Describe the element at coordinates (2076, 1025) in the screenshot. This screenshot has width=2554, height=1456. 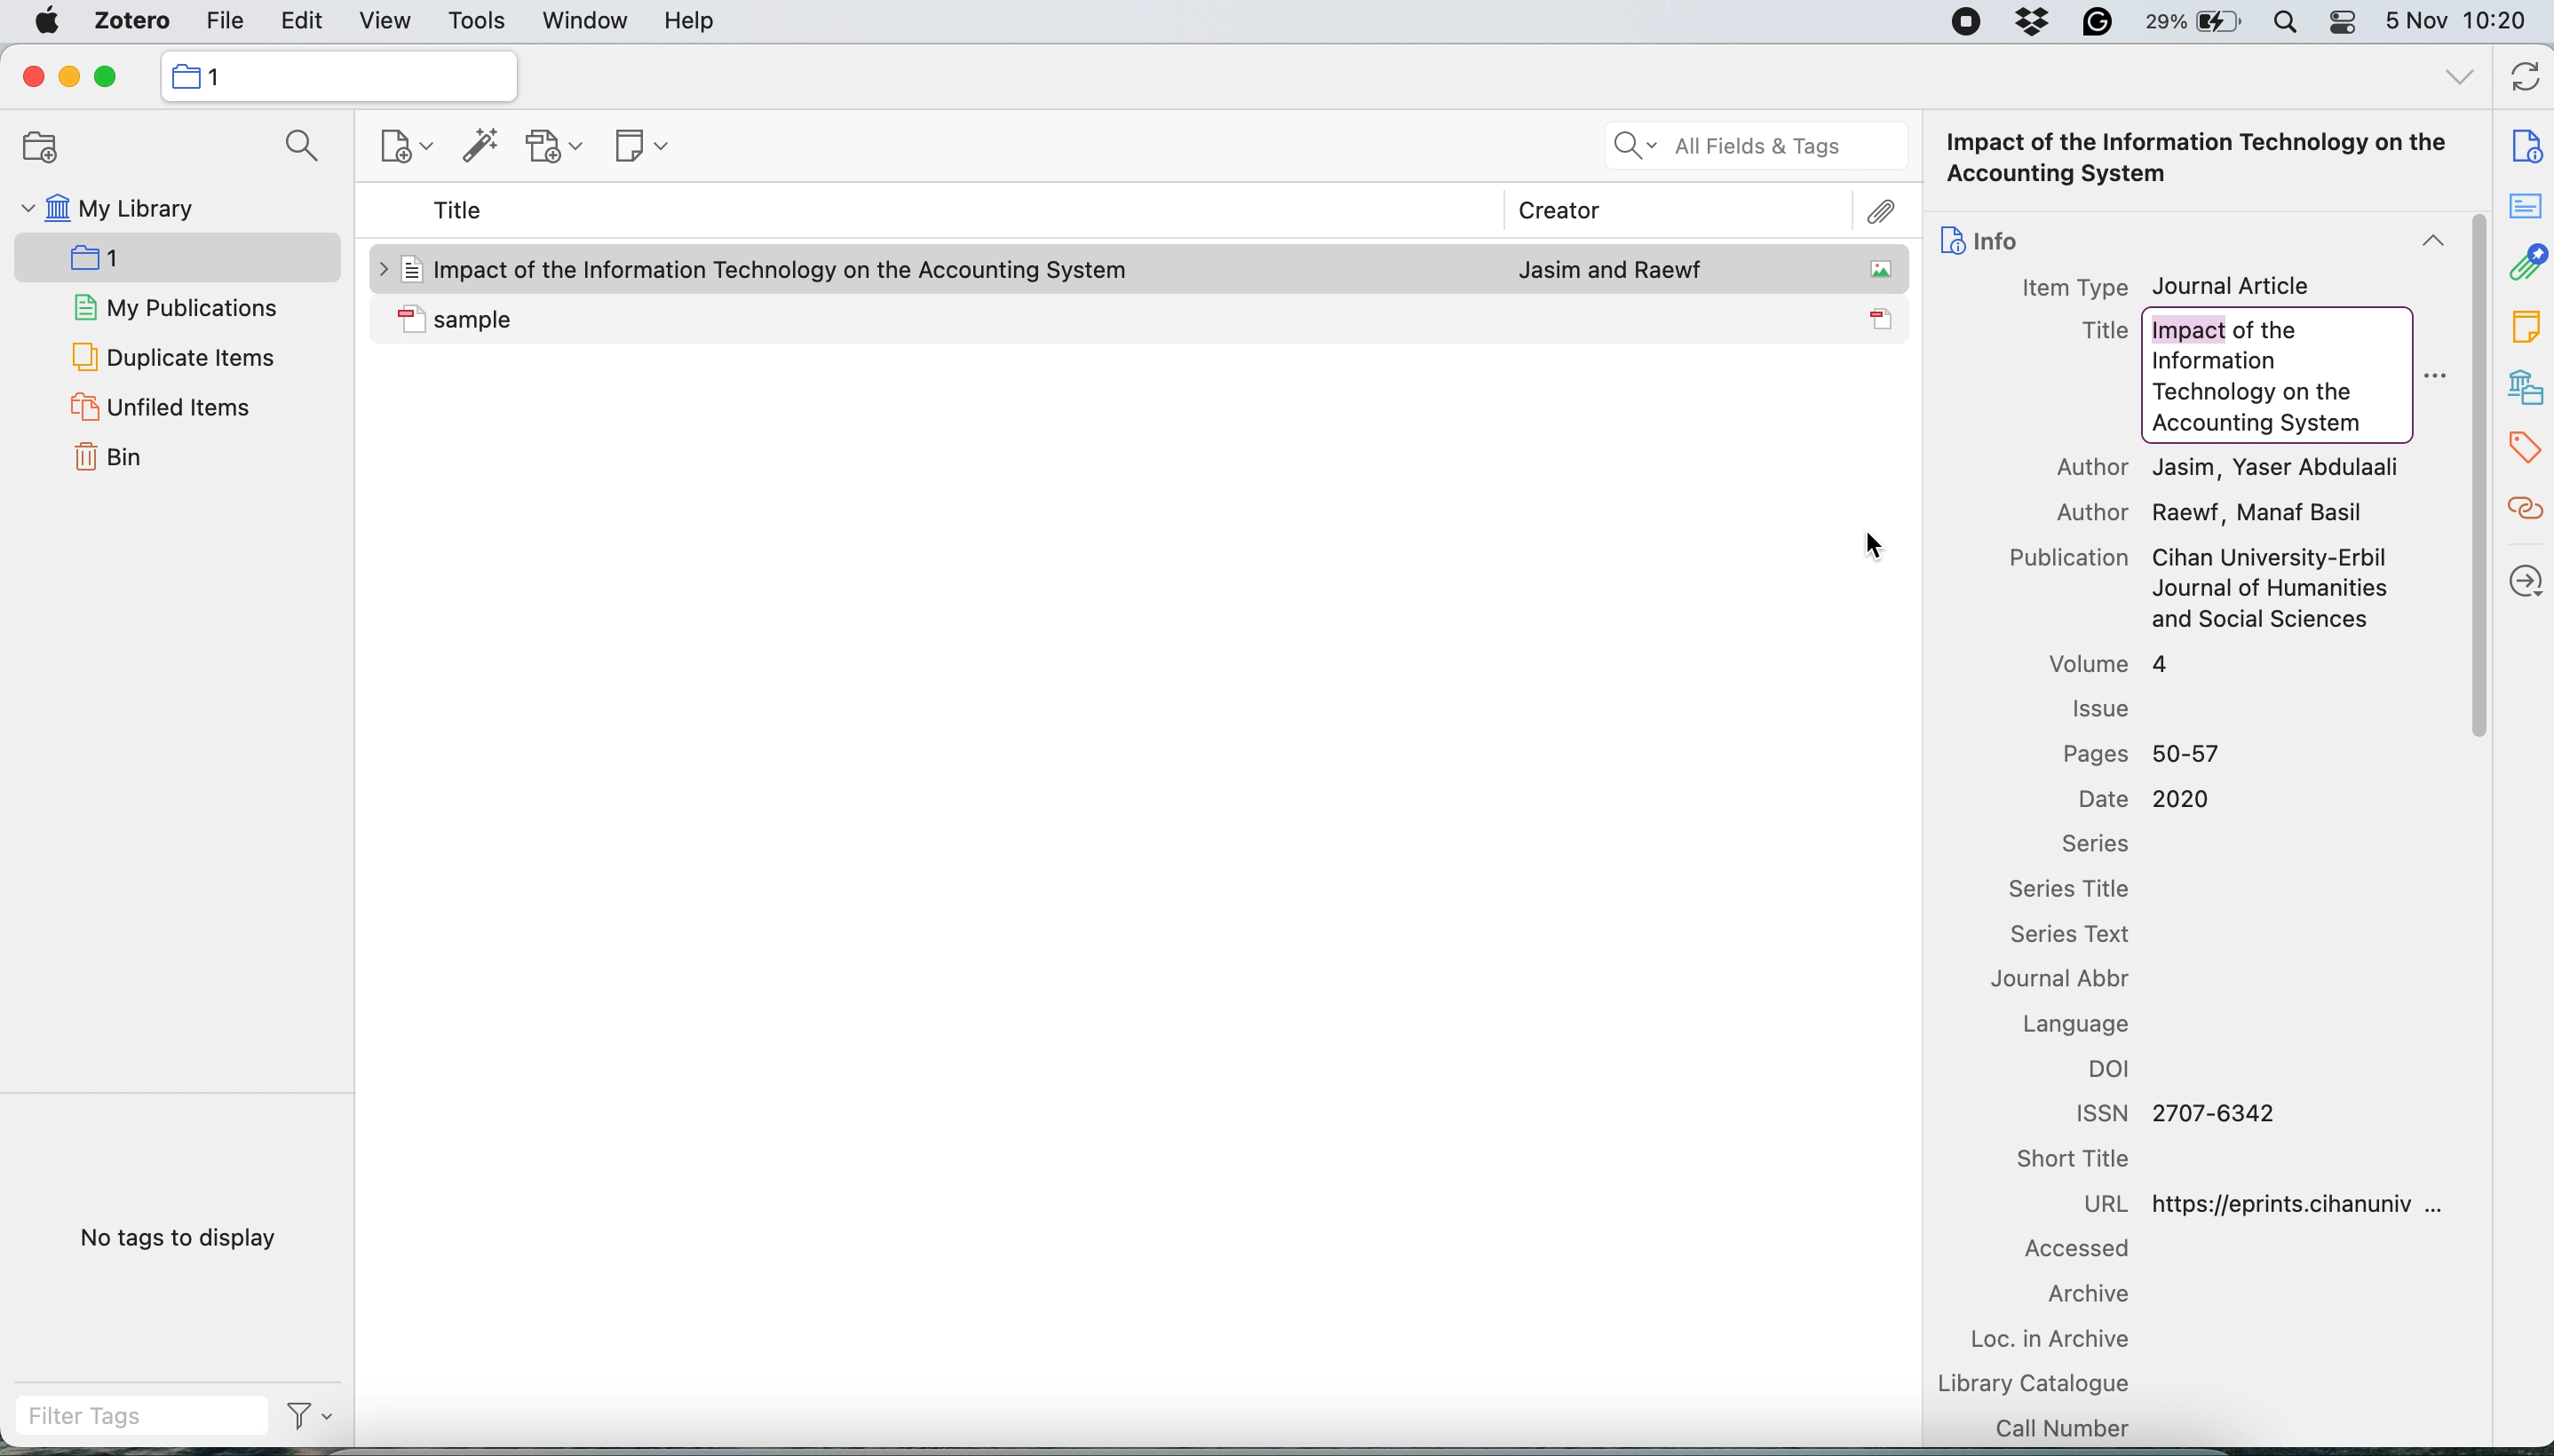
I see `language` at that location.